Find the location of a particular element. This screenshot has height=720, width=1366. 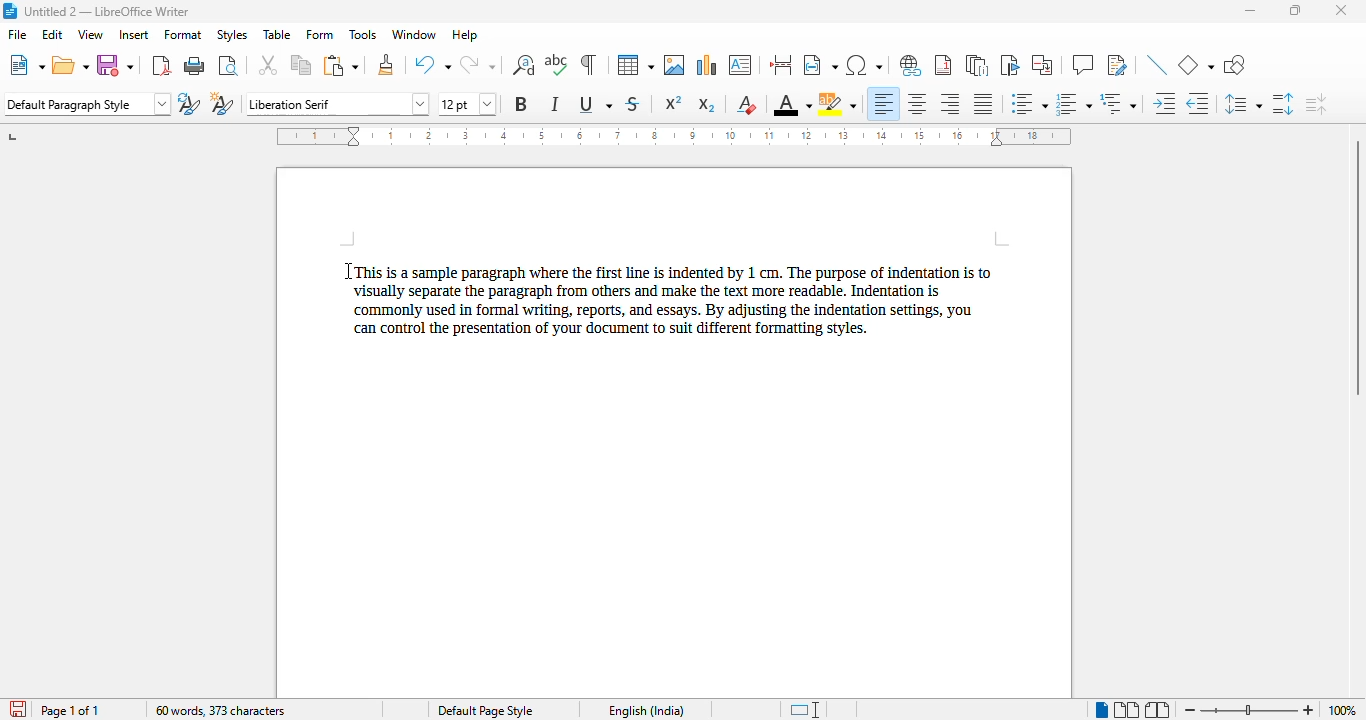

page 1 of 1 is located at coordinates (70, 710).